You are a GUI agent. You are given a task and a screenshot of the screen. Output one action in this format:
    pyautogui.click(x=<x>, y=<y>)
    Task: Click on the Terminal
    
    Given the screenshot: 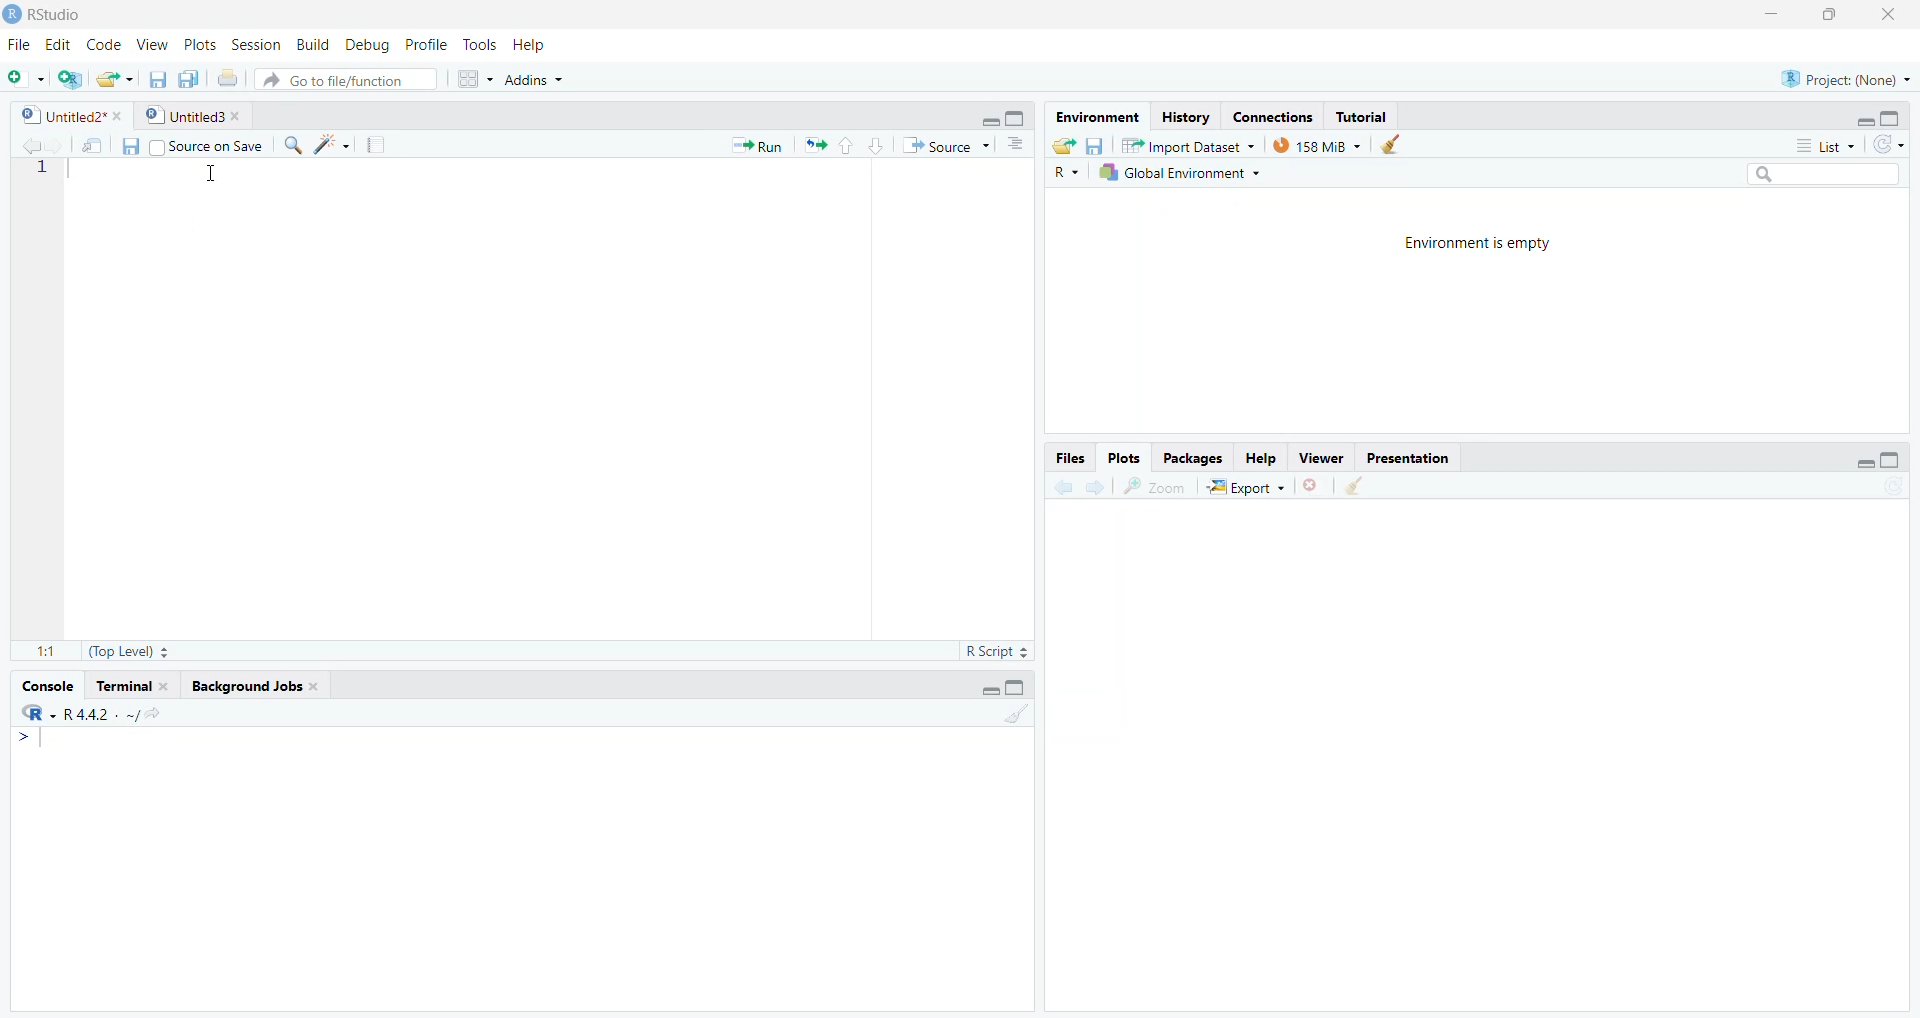 What is the action you would take?
    pyautogui.click(x=135, y=684)
    